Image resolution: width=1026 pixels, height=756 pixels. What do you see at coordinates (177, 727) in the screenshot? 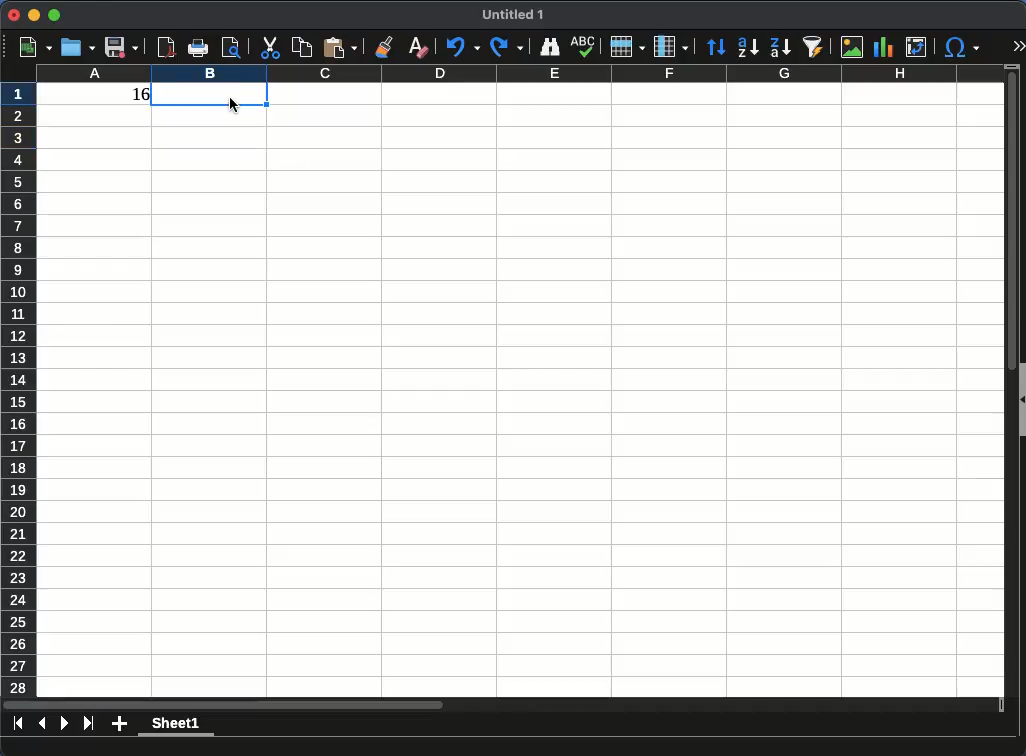
I see `sheet1` at bounding box center [177, 727].